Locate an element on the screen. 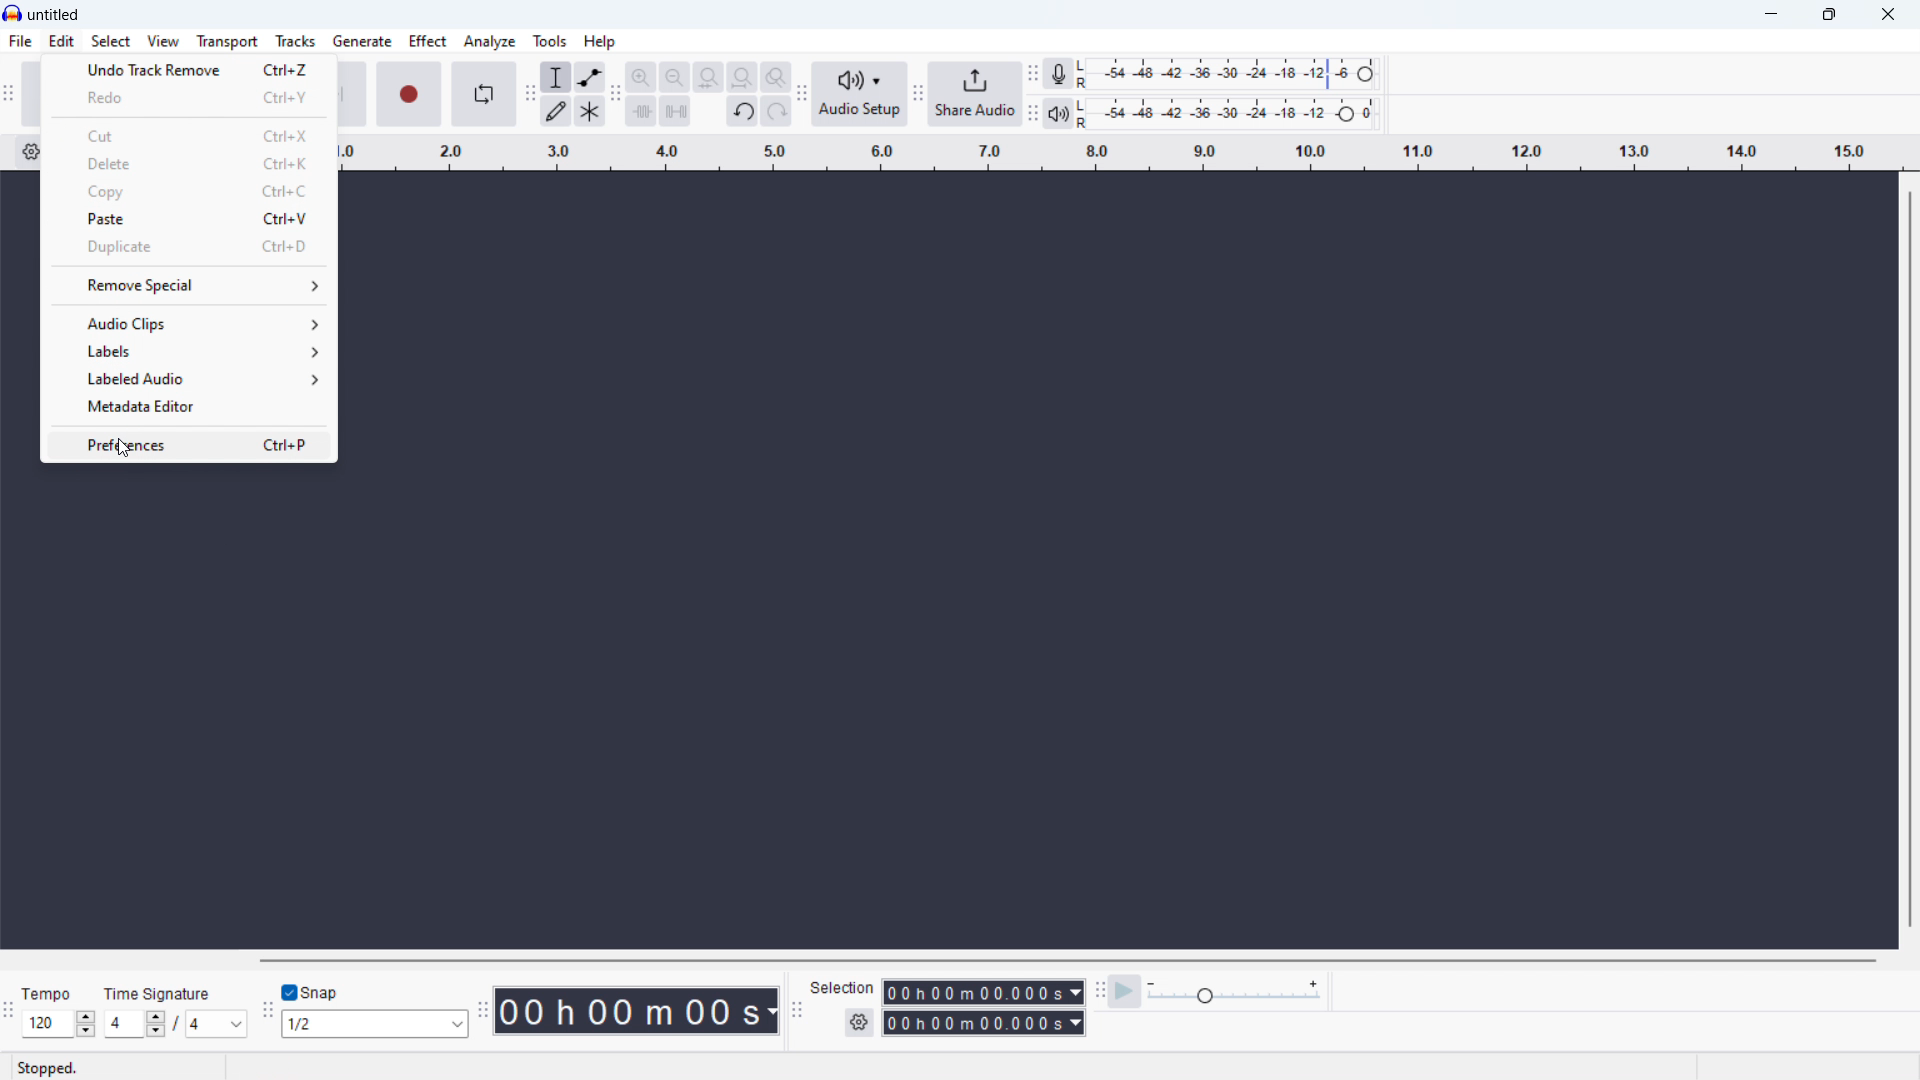  multi tool is located at coordinates (590, 111).